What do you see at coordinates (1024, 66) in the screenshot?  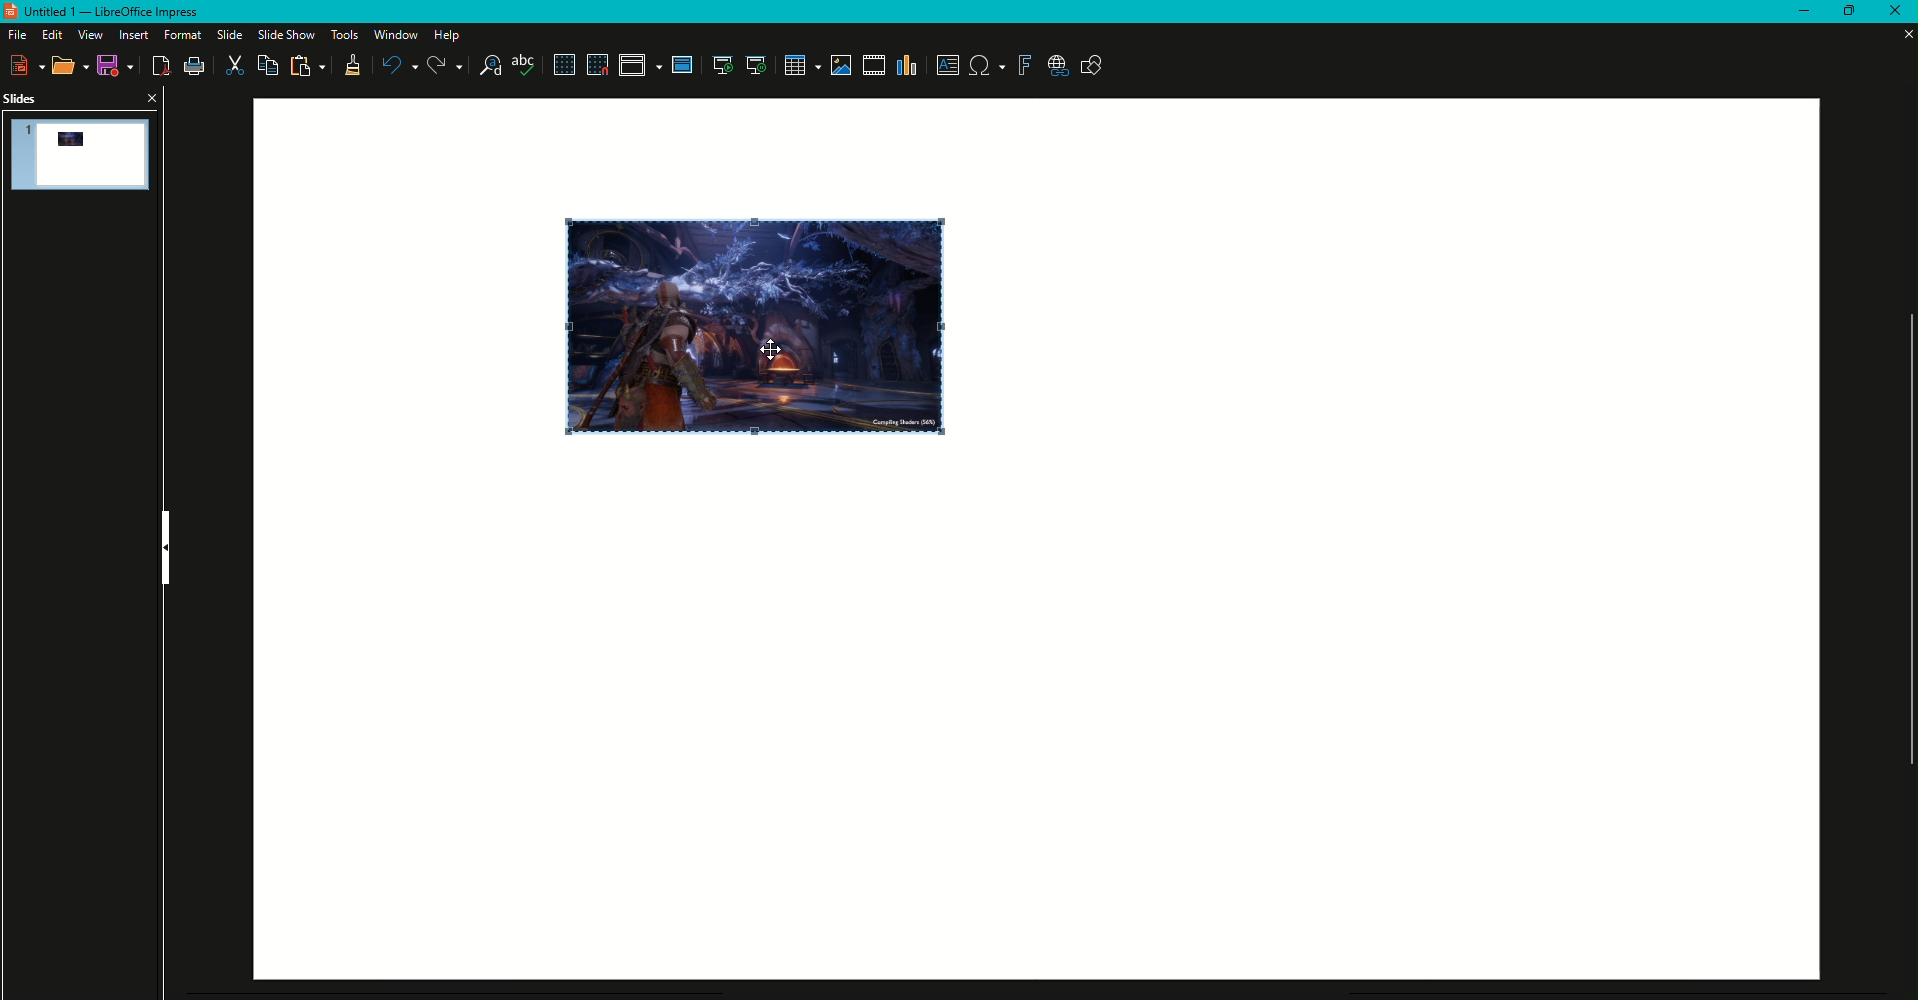 I see `Fontwork` at bounding box center [1024, 66].